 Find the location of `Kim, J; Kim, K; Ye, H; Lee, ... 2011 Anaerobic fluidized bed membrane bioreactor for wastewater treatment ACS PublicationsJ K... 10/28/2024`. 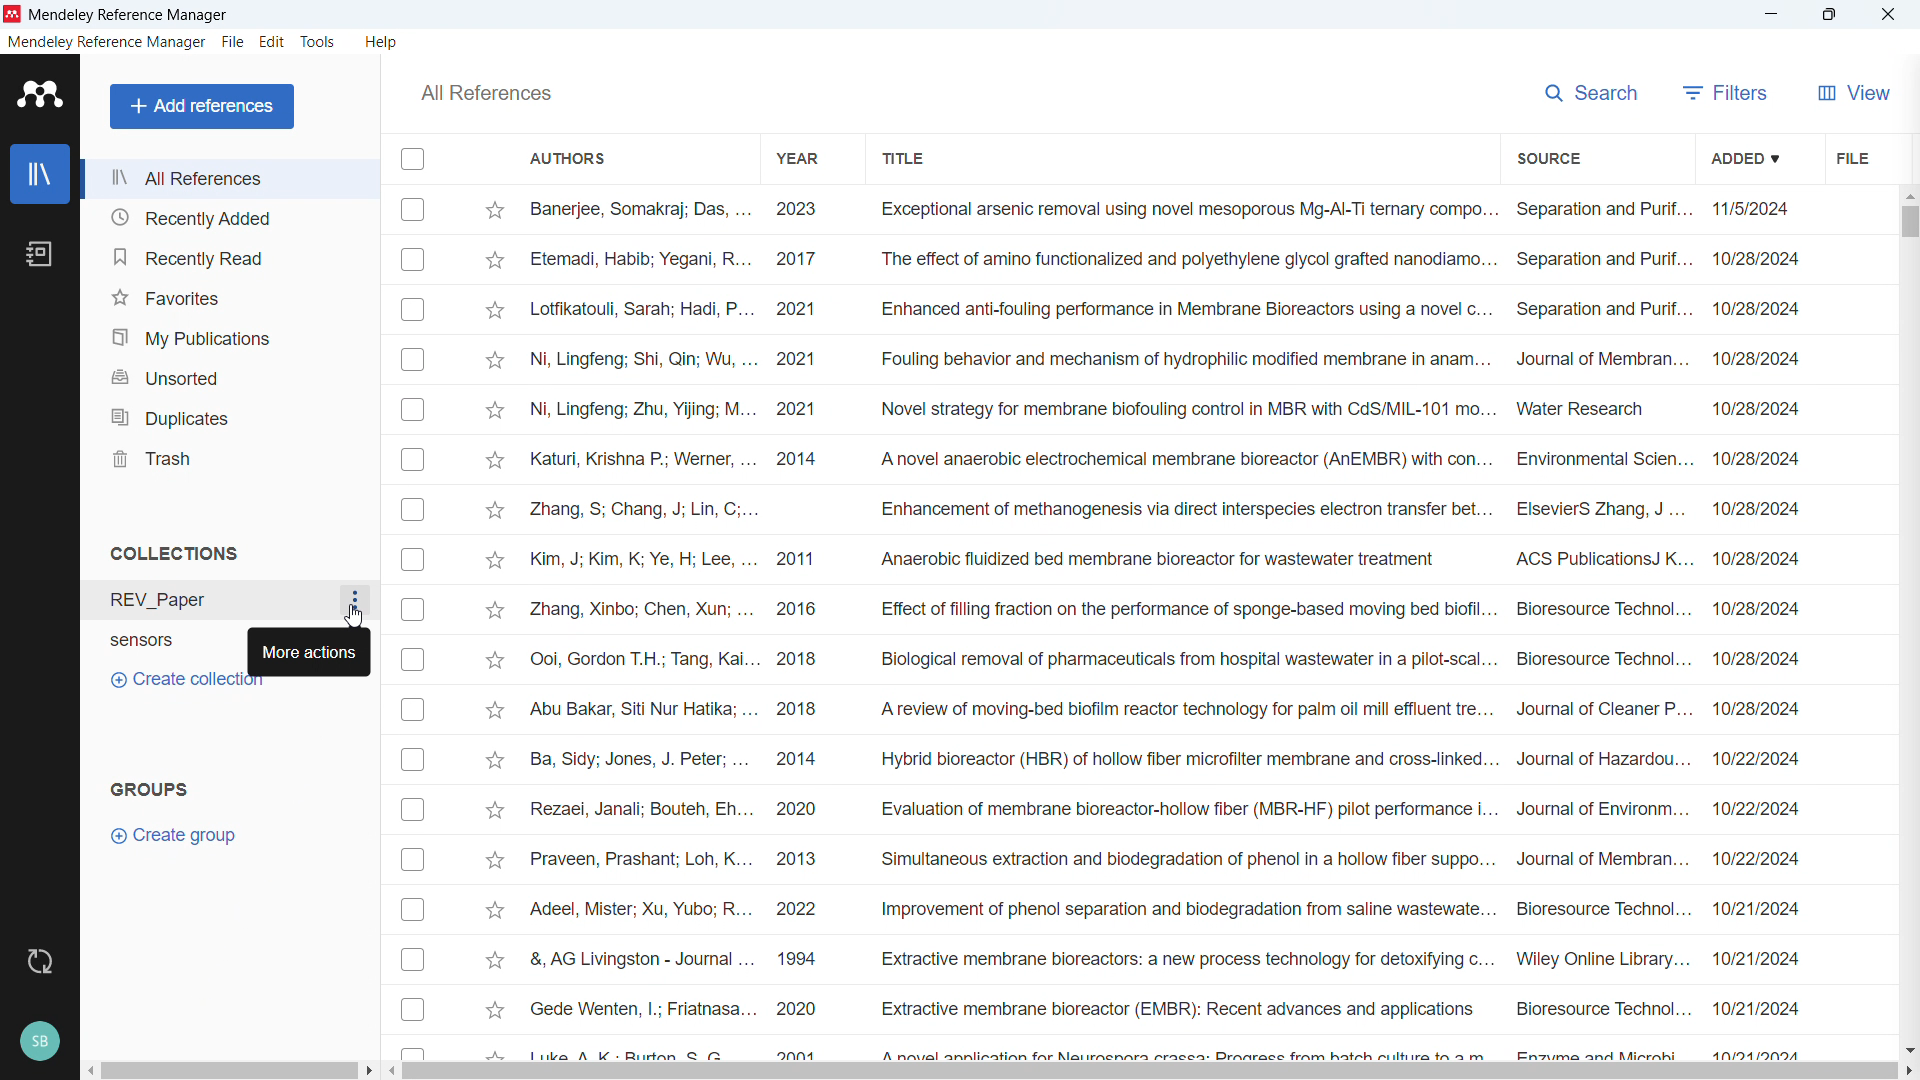

Kim, J; Kim, K; Ye, H; Lee, ... 2011 Anaerobic fluidized bed membrane bioreactor for wastewater treatment ACS PublicationsJ K... 10/28/2024 is located at coordinates (1165, 558).